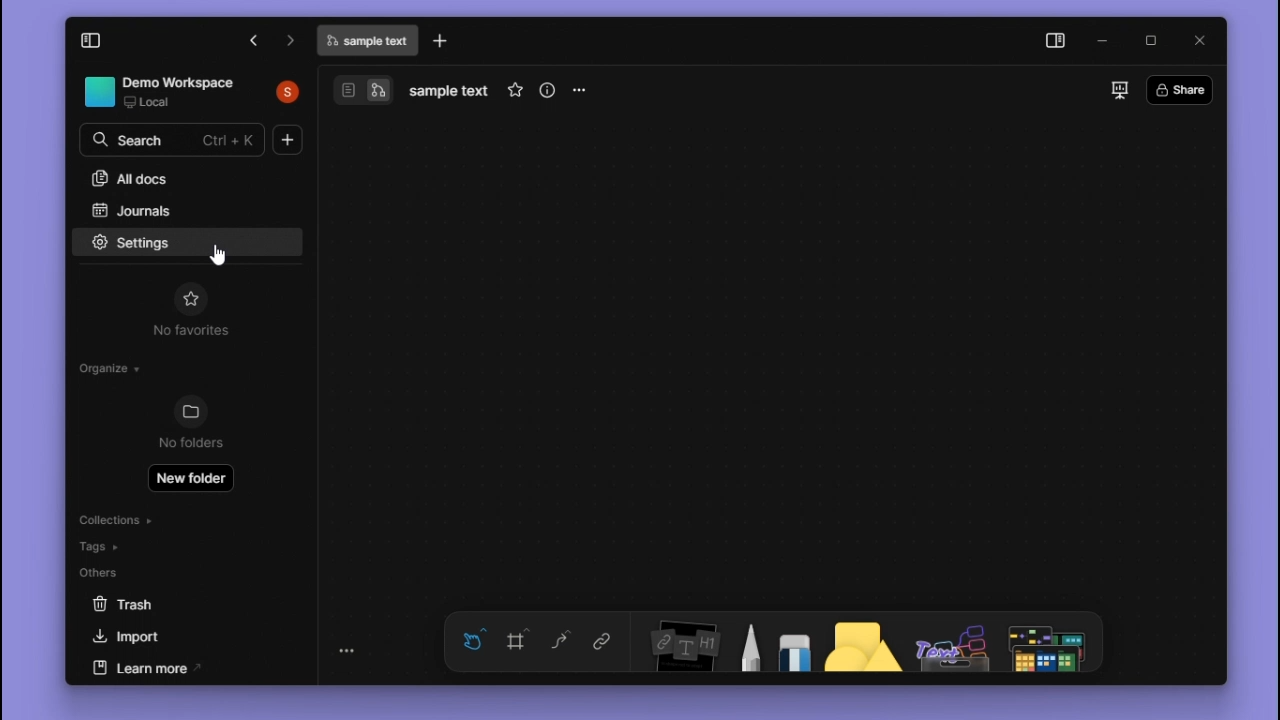  I want to click on all docs, so click(159, 176).